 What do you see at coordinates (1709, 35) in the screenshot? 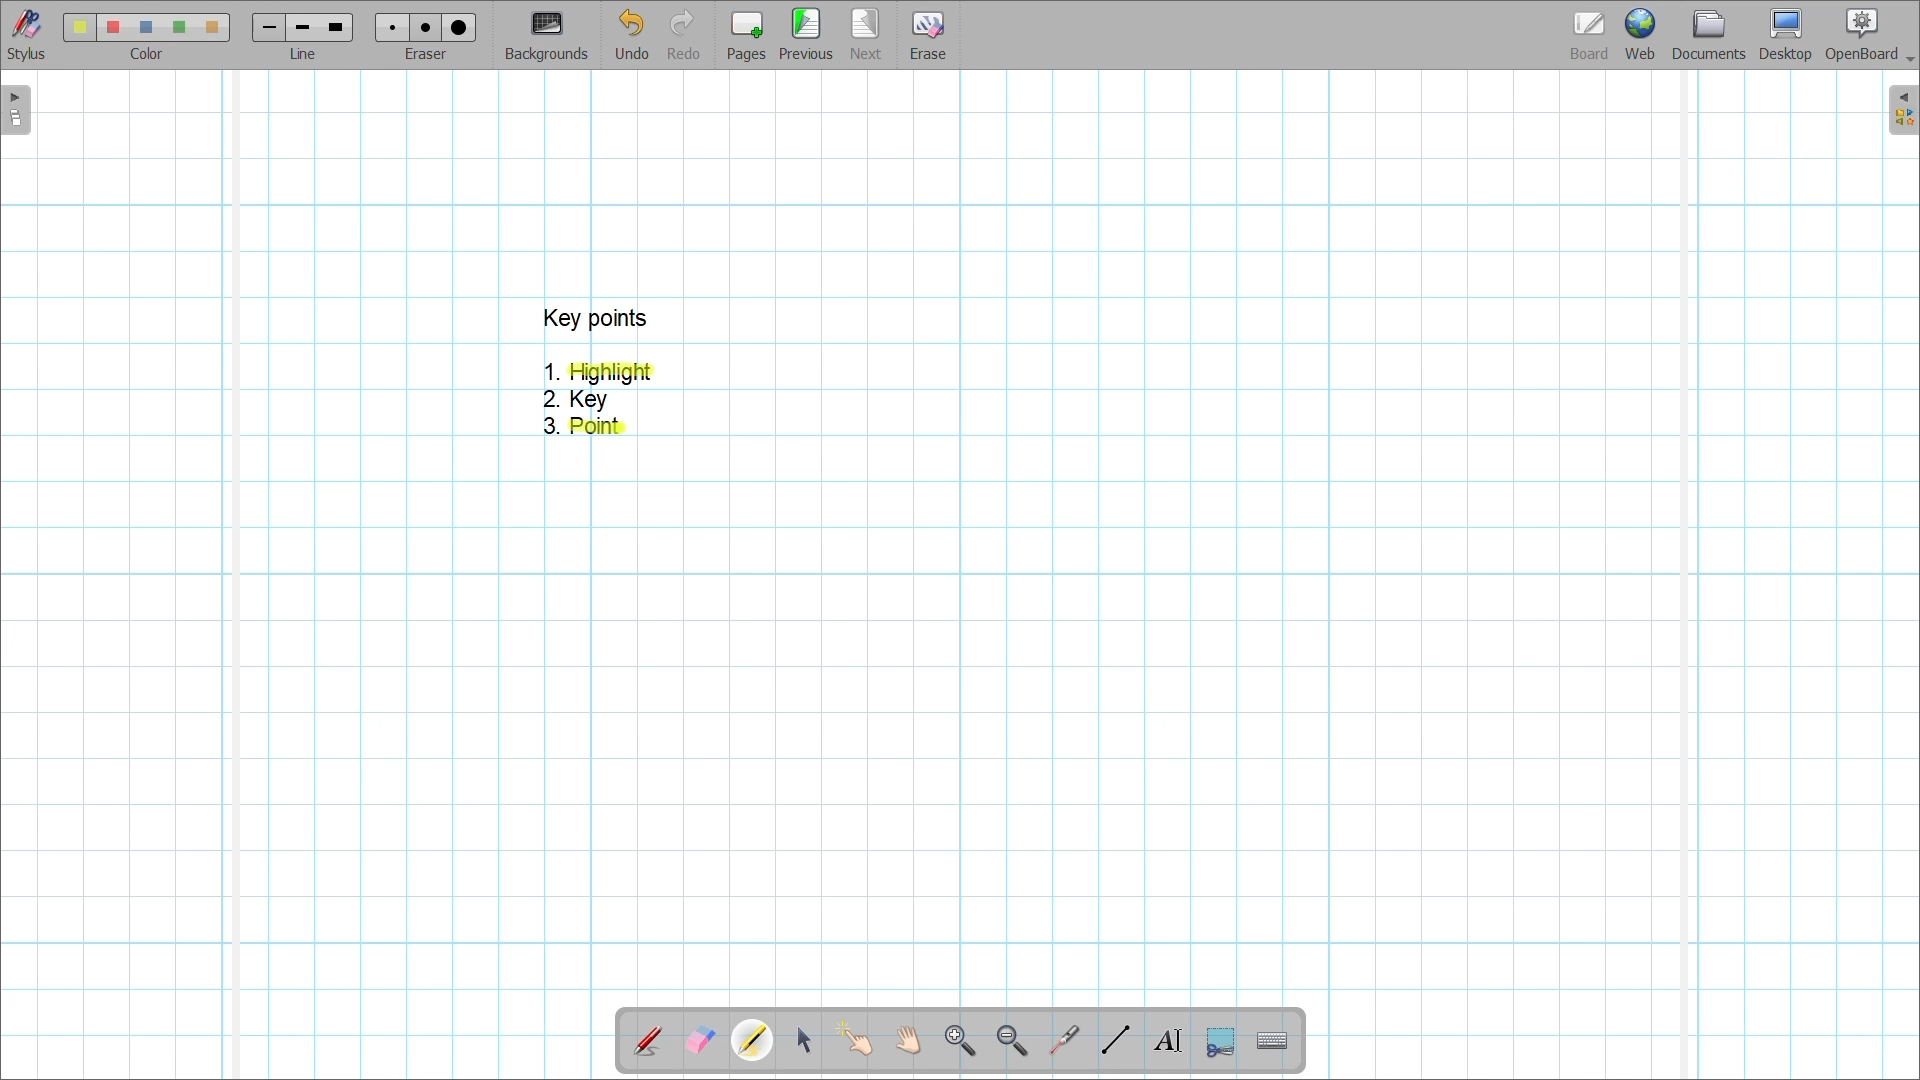
I see `Documents` at bounding box center [1709, 35].